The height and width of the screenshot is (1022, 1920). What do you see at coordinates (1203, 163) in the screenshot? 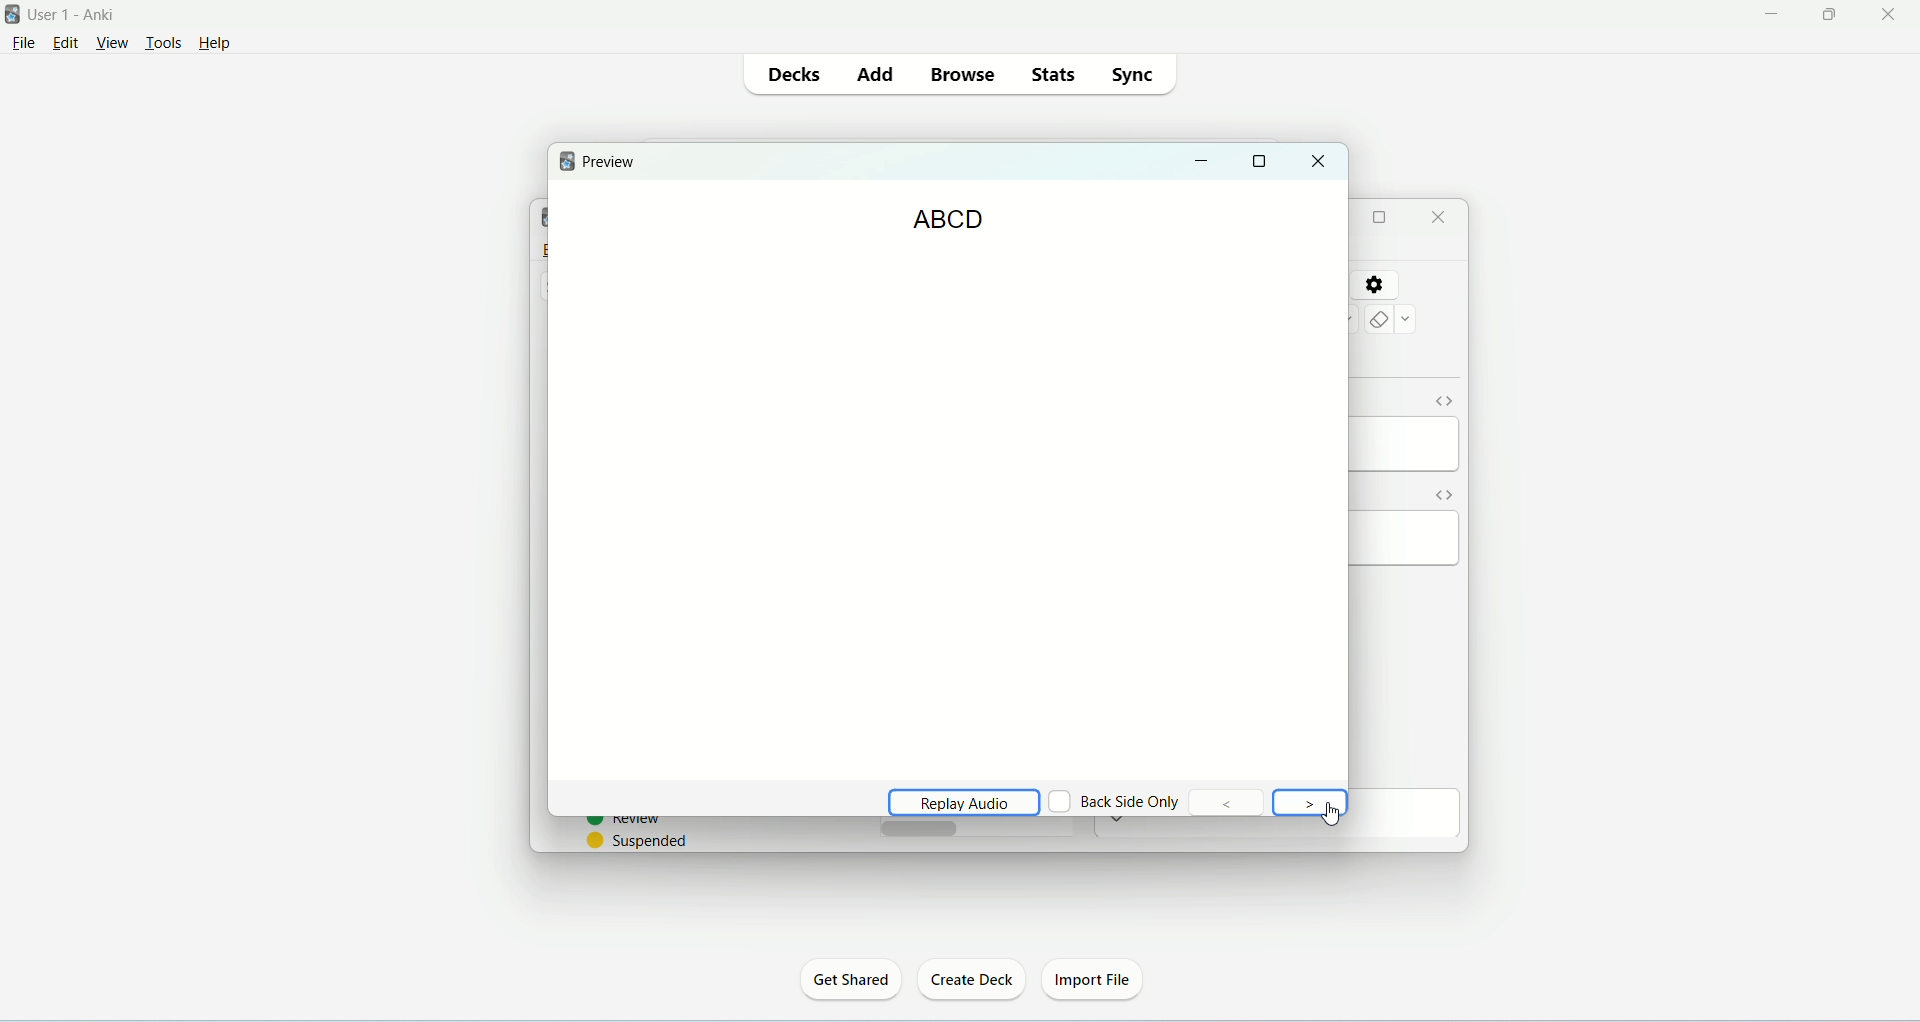
I see `minimize` at bounding box center [1203, 163].